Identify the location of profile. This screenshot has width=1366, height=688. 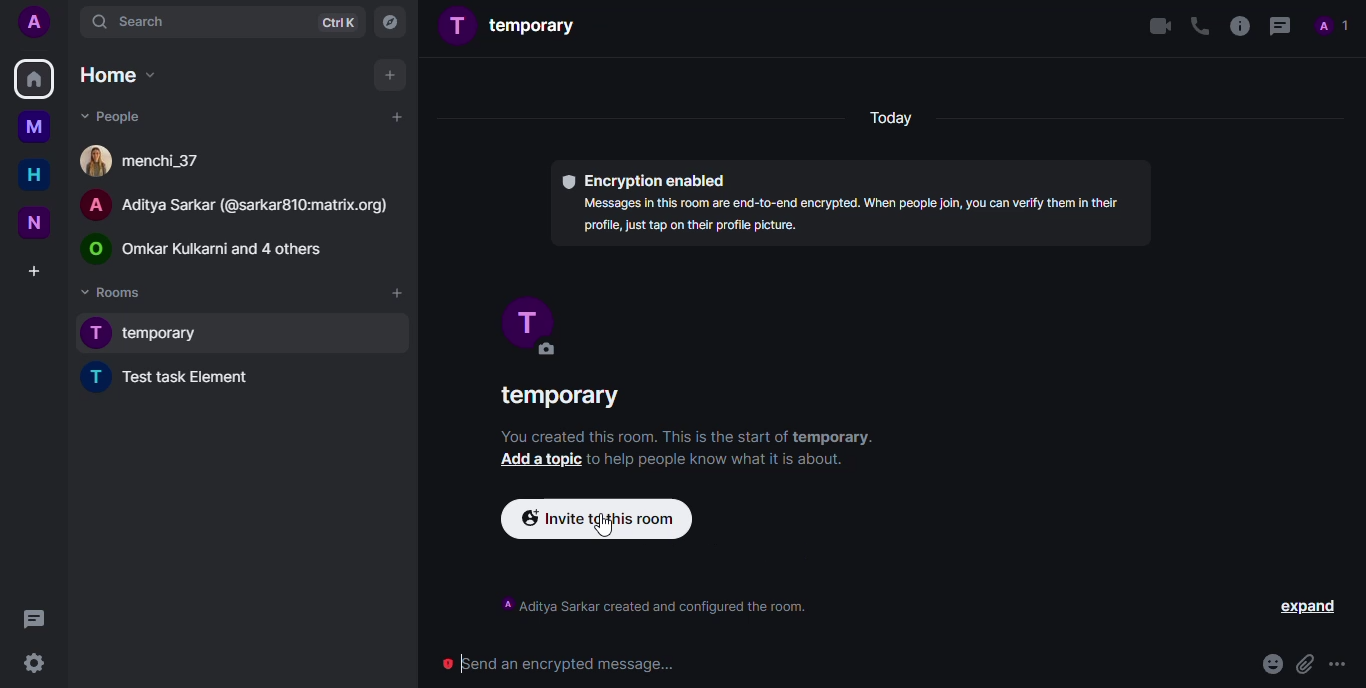
(33, 21).